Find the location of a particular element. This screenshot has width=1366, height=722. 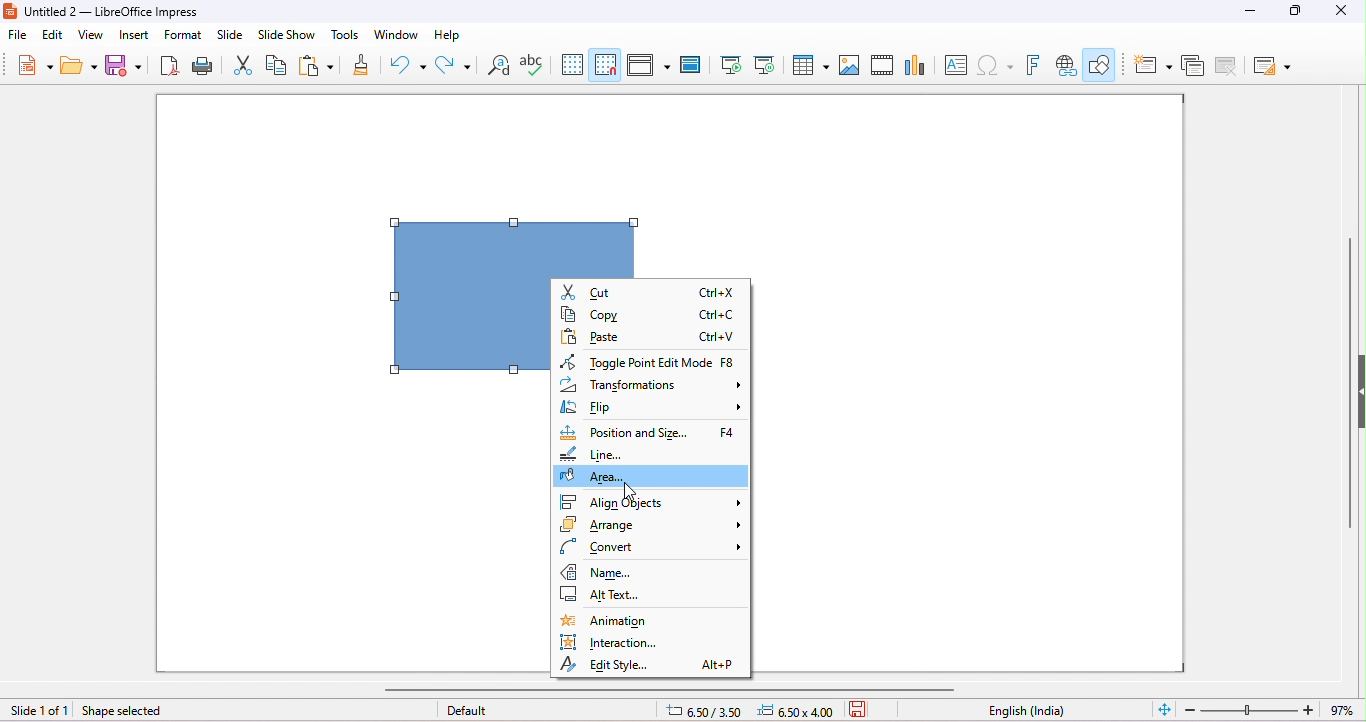

transformations is located at coordinates (652, 386).